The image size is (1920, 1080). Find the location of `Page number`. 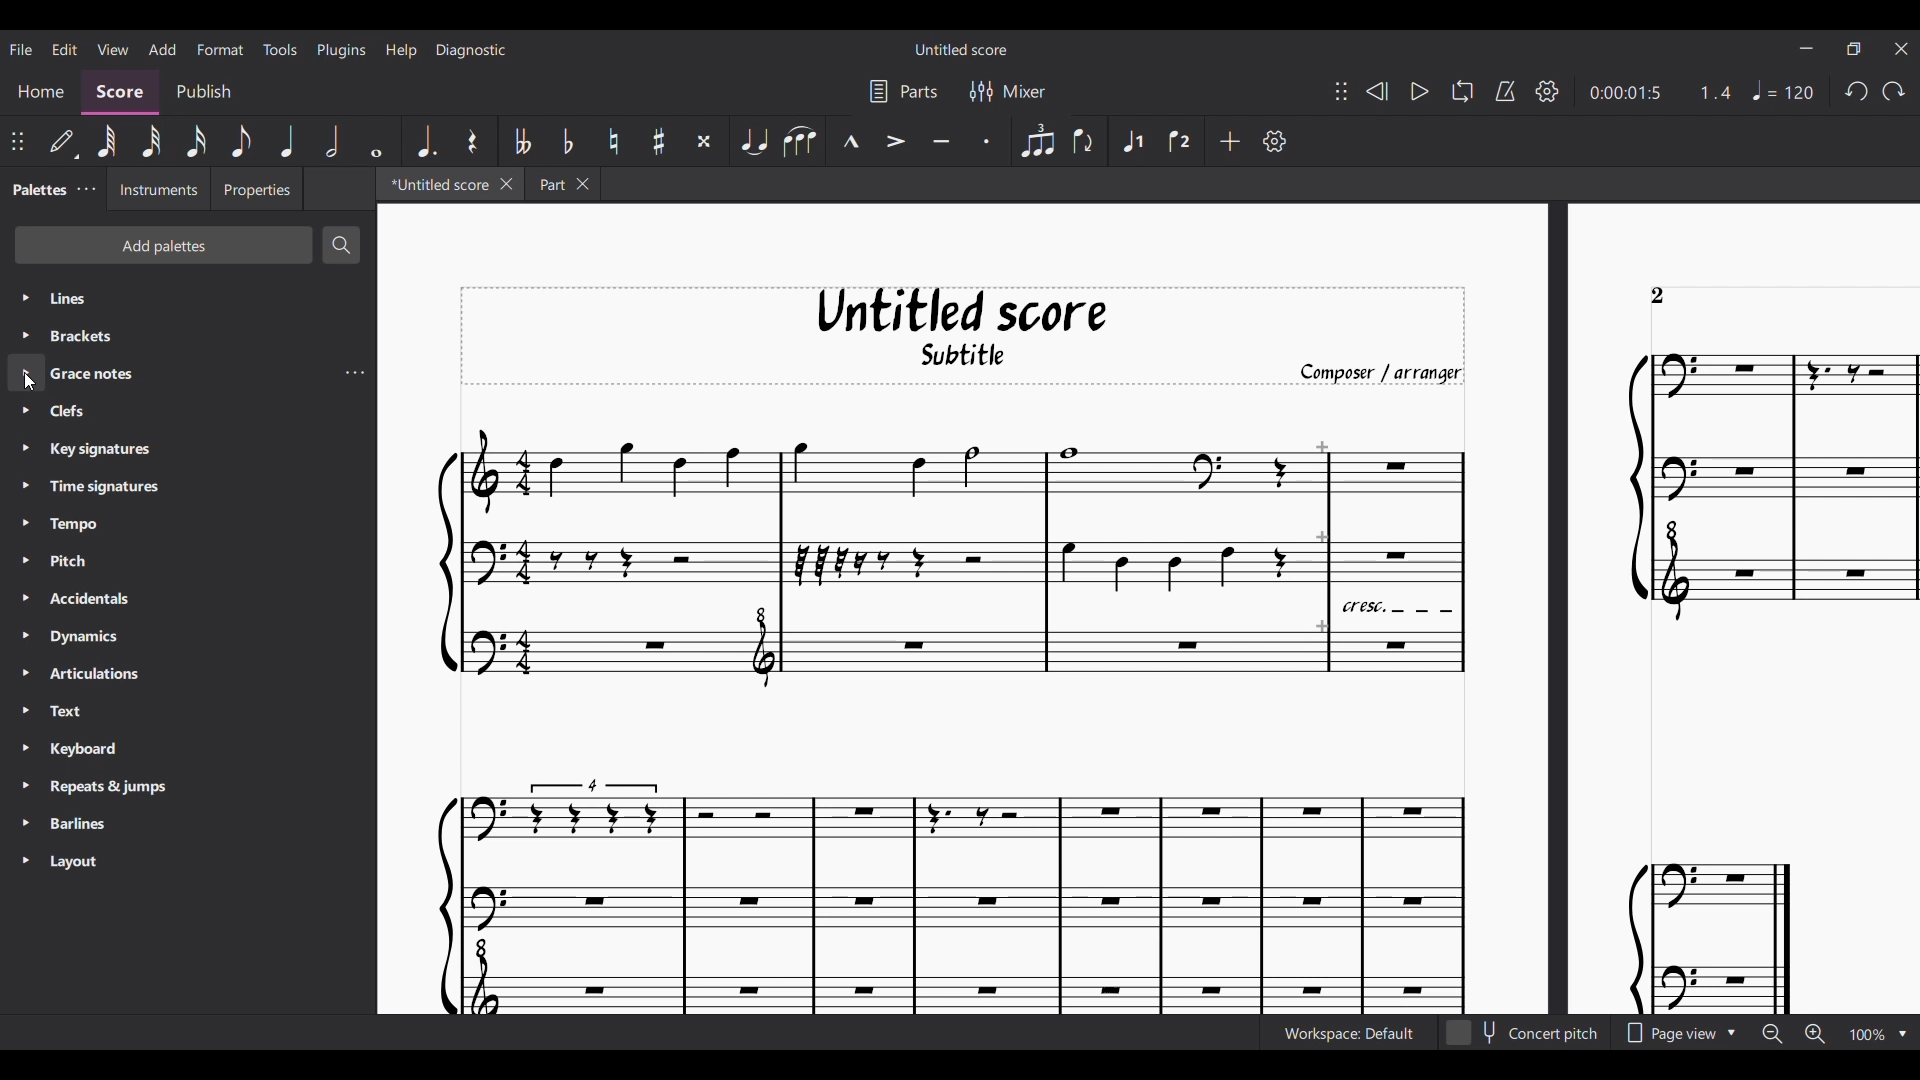

Page number is located at coordinates (1657, 296).